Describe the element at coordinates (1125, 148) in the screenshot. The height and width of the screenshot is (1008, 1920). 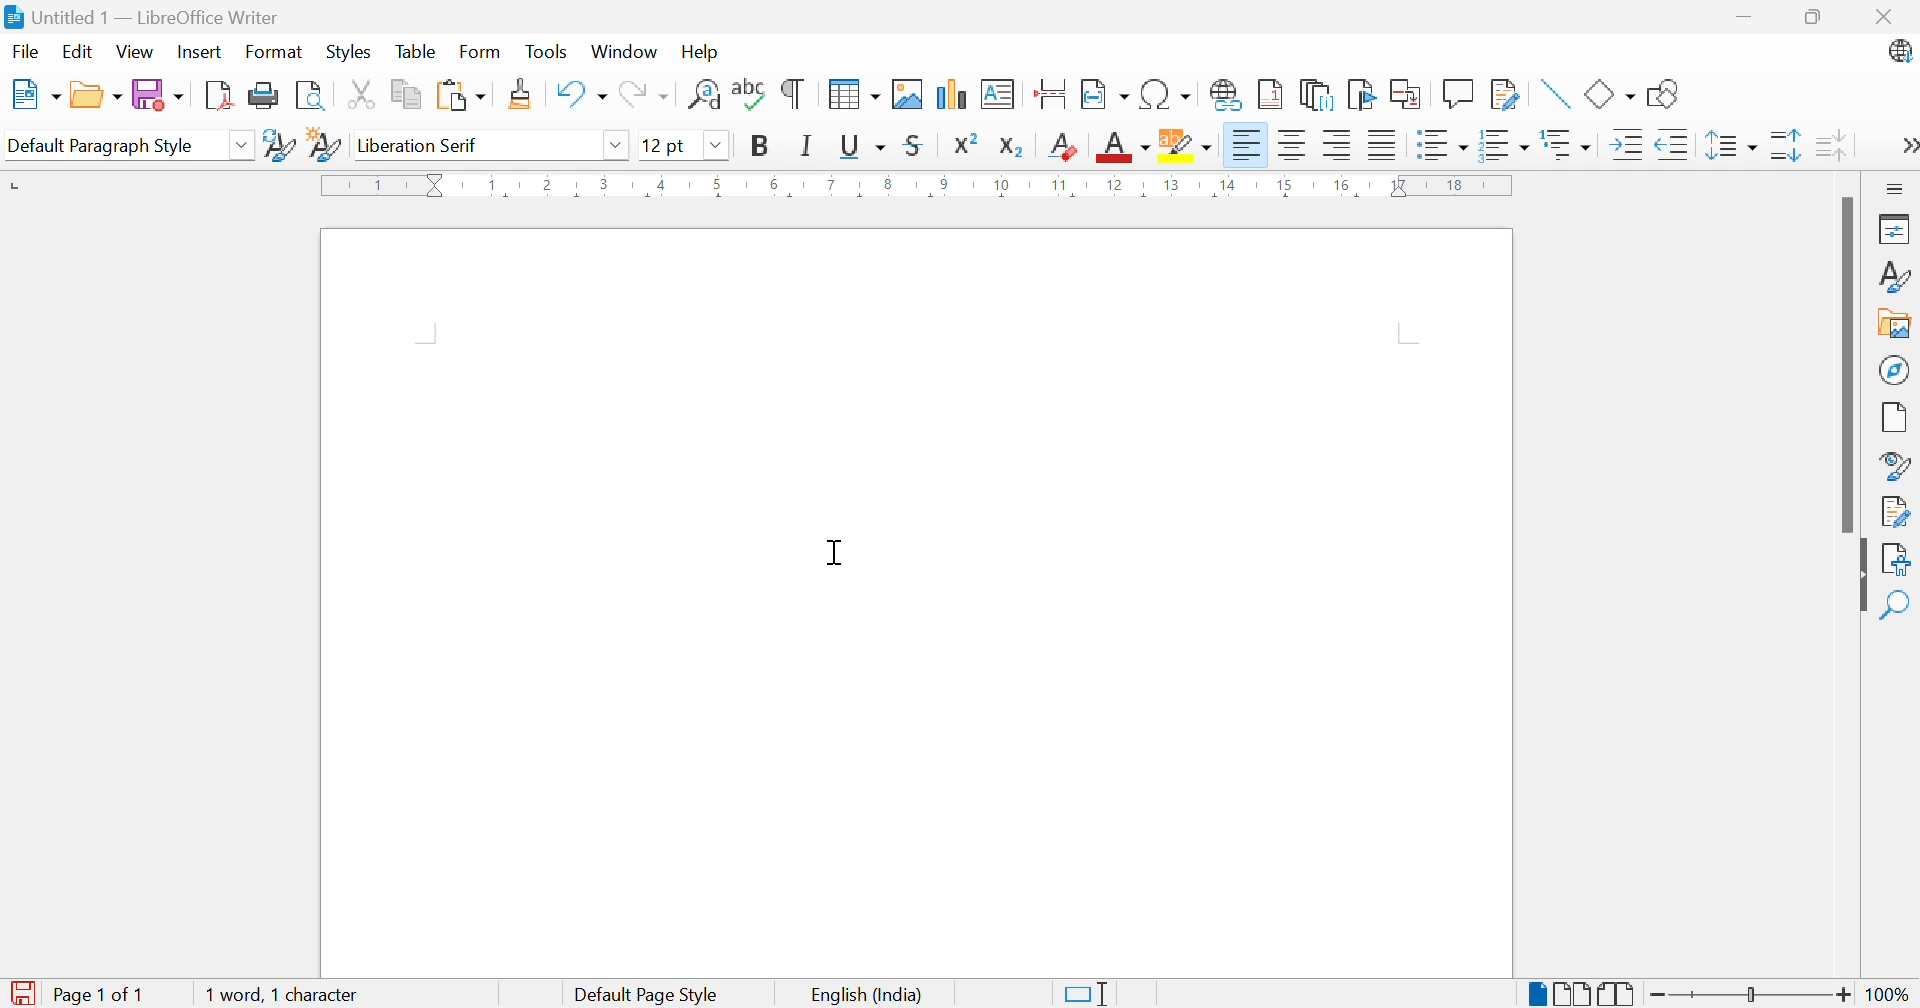
I see `Font color` at that location.